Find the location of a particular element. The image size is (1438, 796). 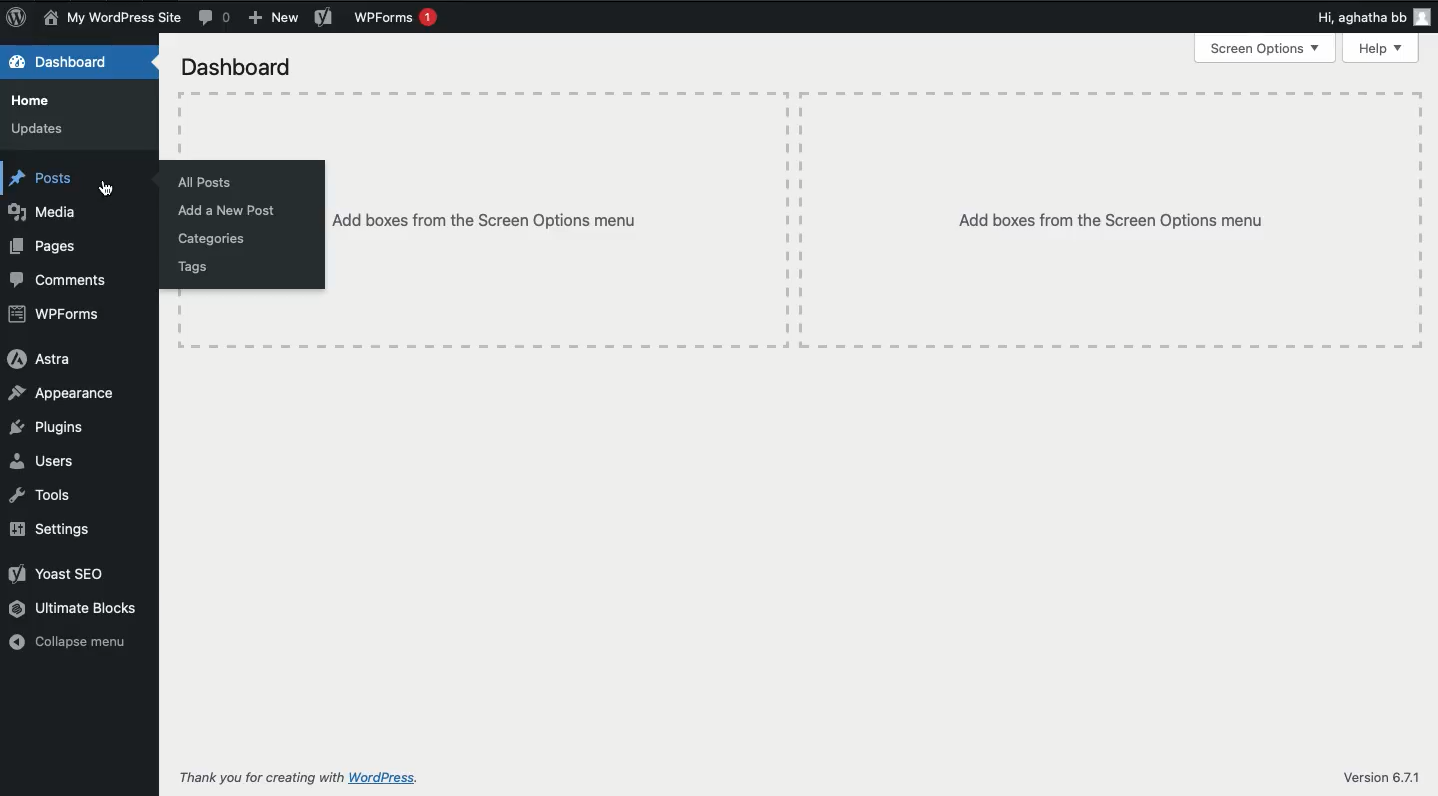

Appearance is located at coordinates (61, 394).